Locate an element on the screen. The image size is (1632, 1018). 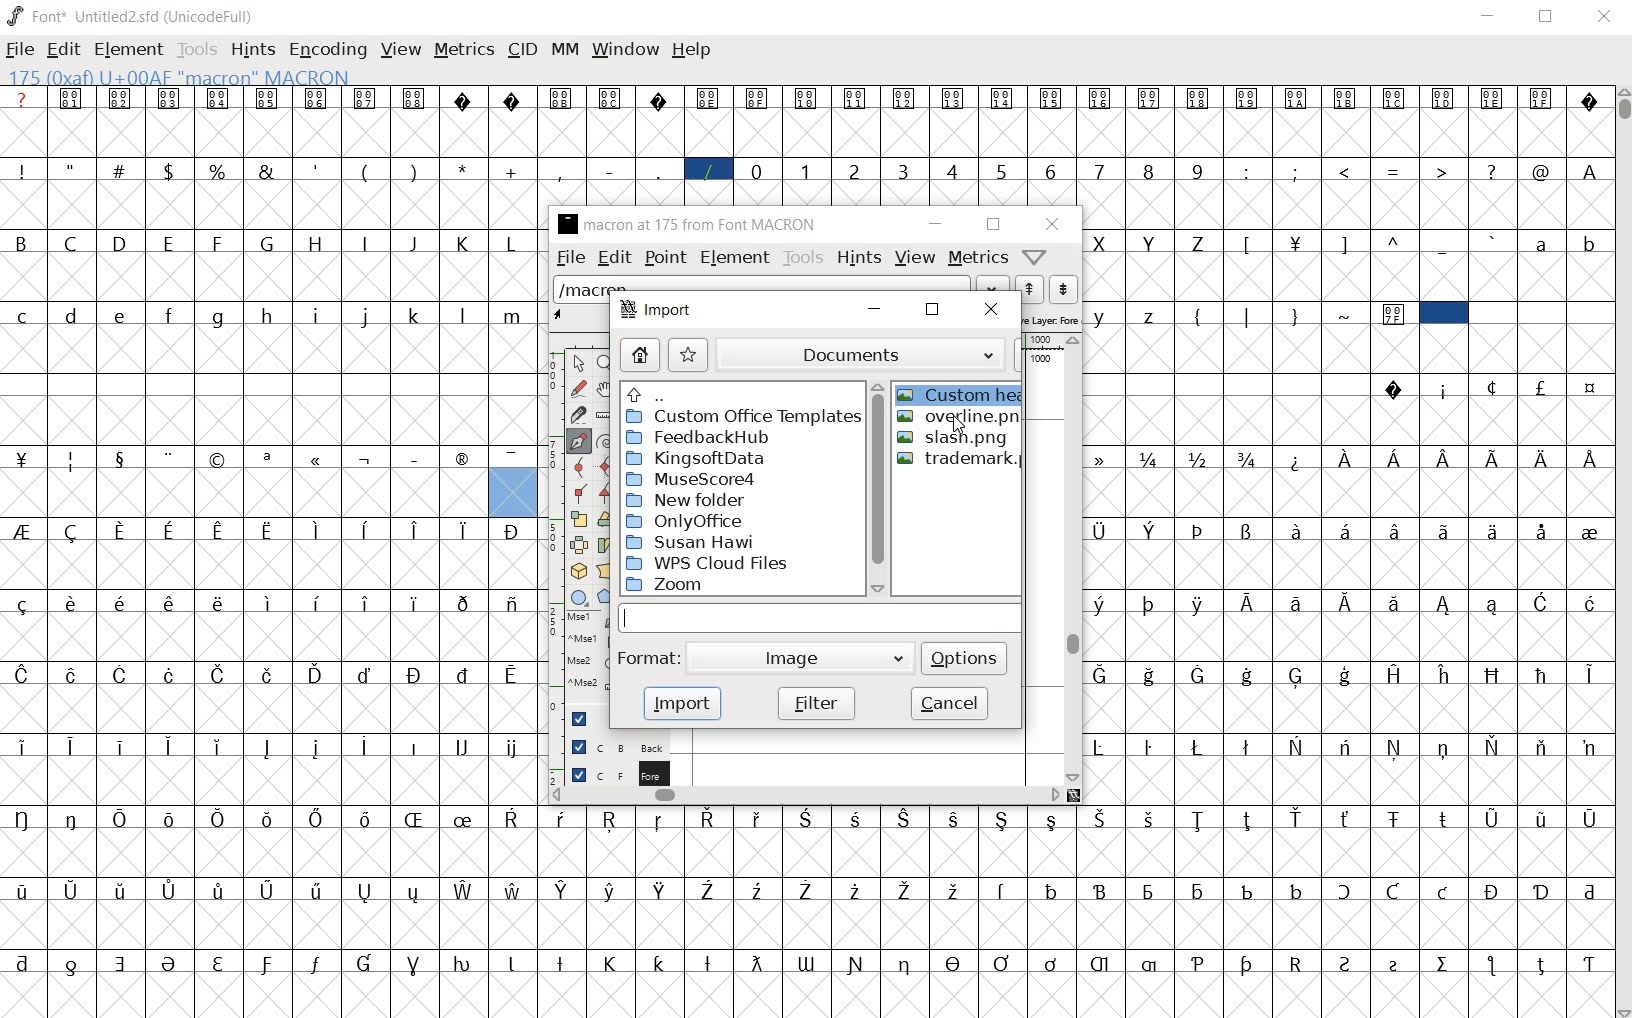
KingsoftData is located at coordinates (714, 459).